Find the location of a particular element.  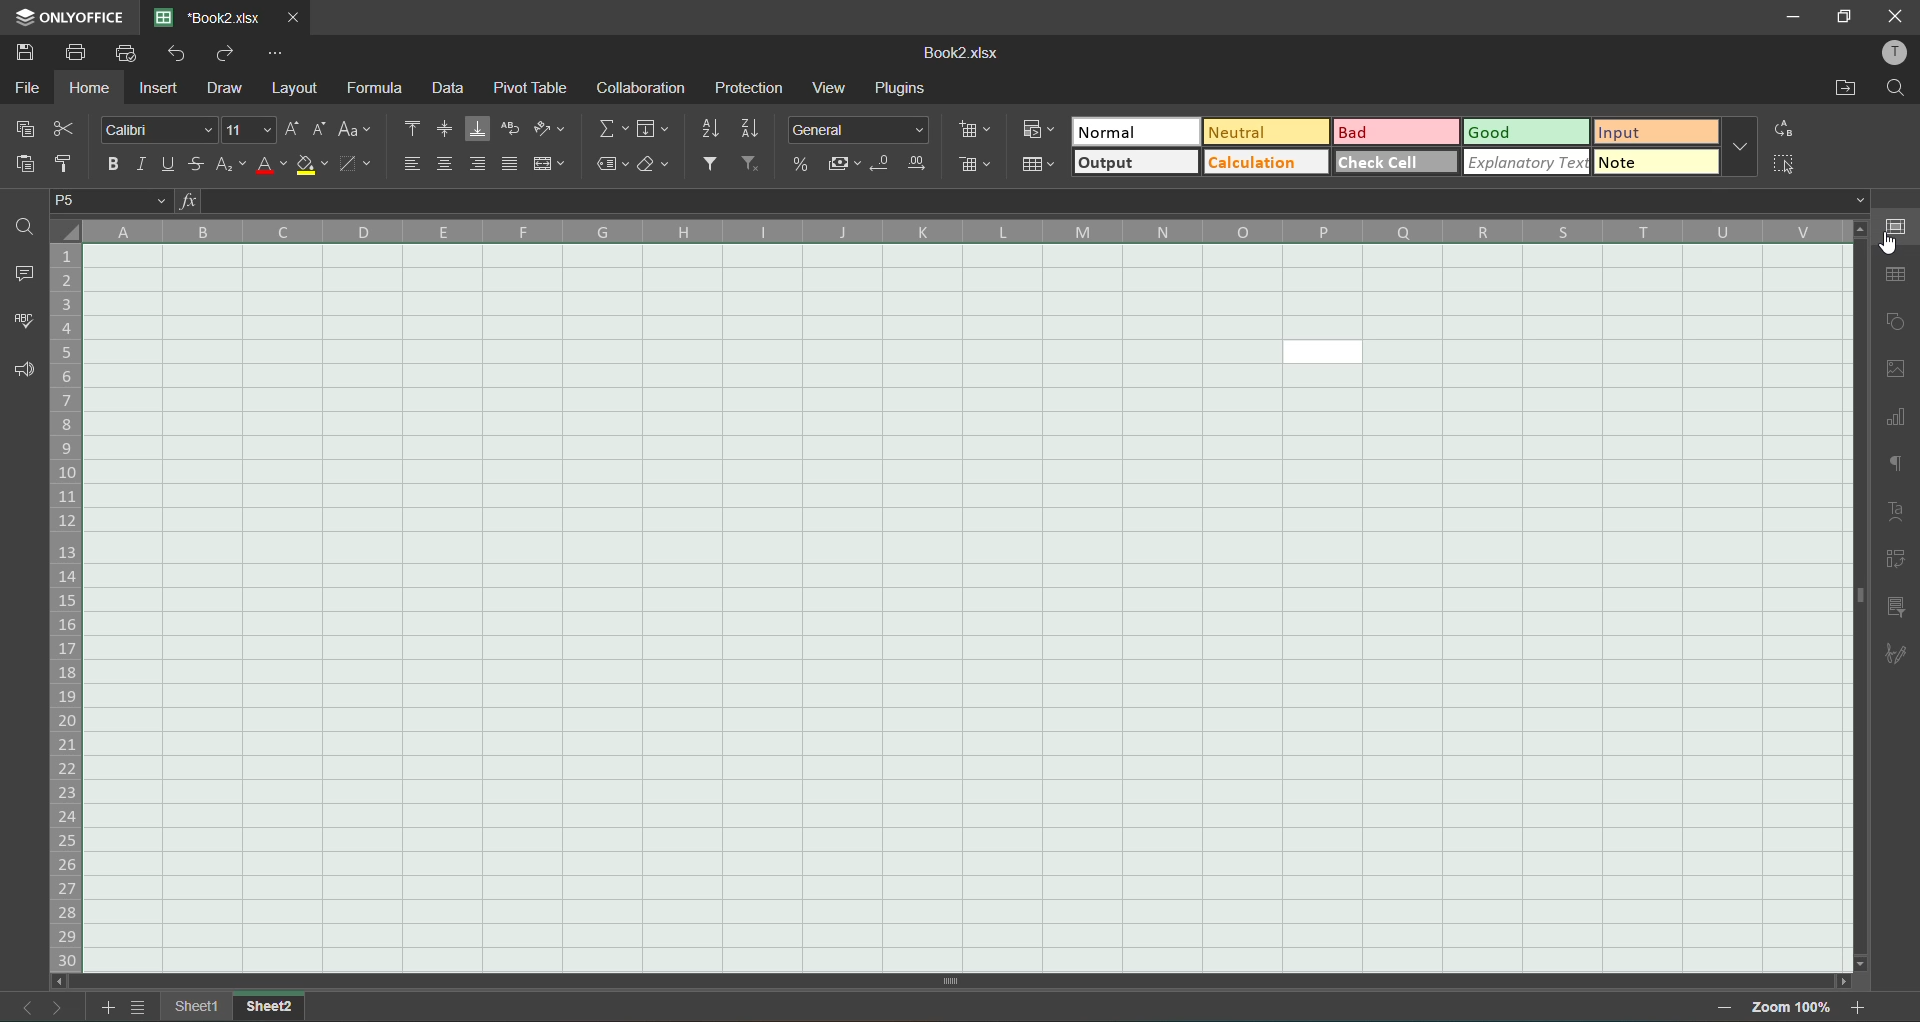

text is located at coordinates (1898, 515).